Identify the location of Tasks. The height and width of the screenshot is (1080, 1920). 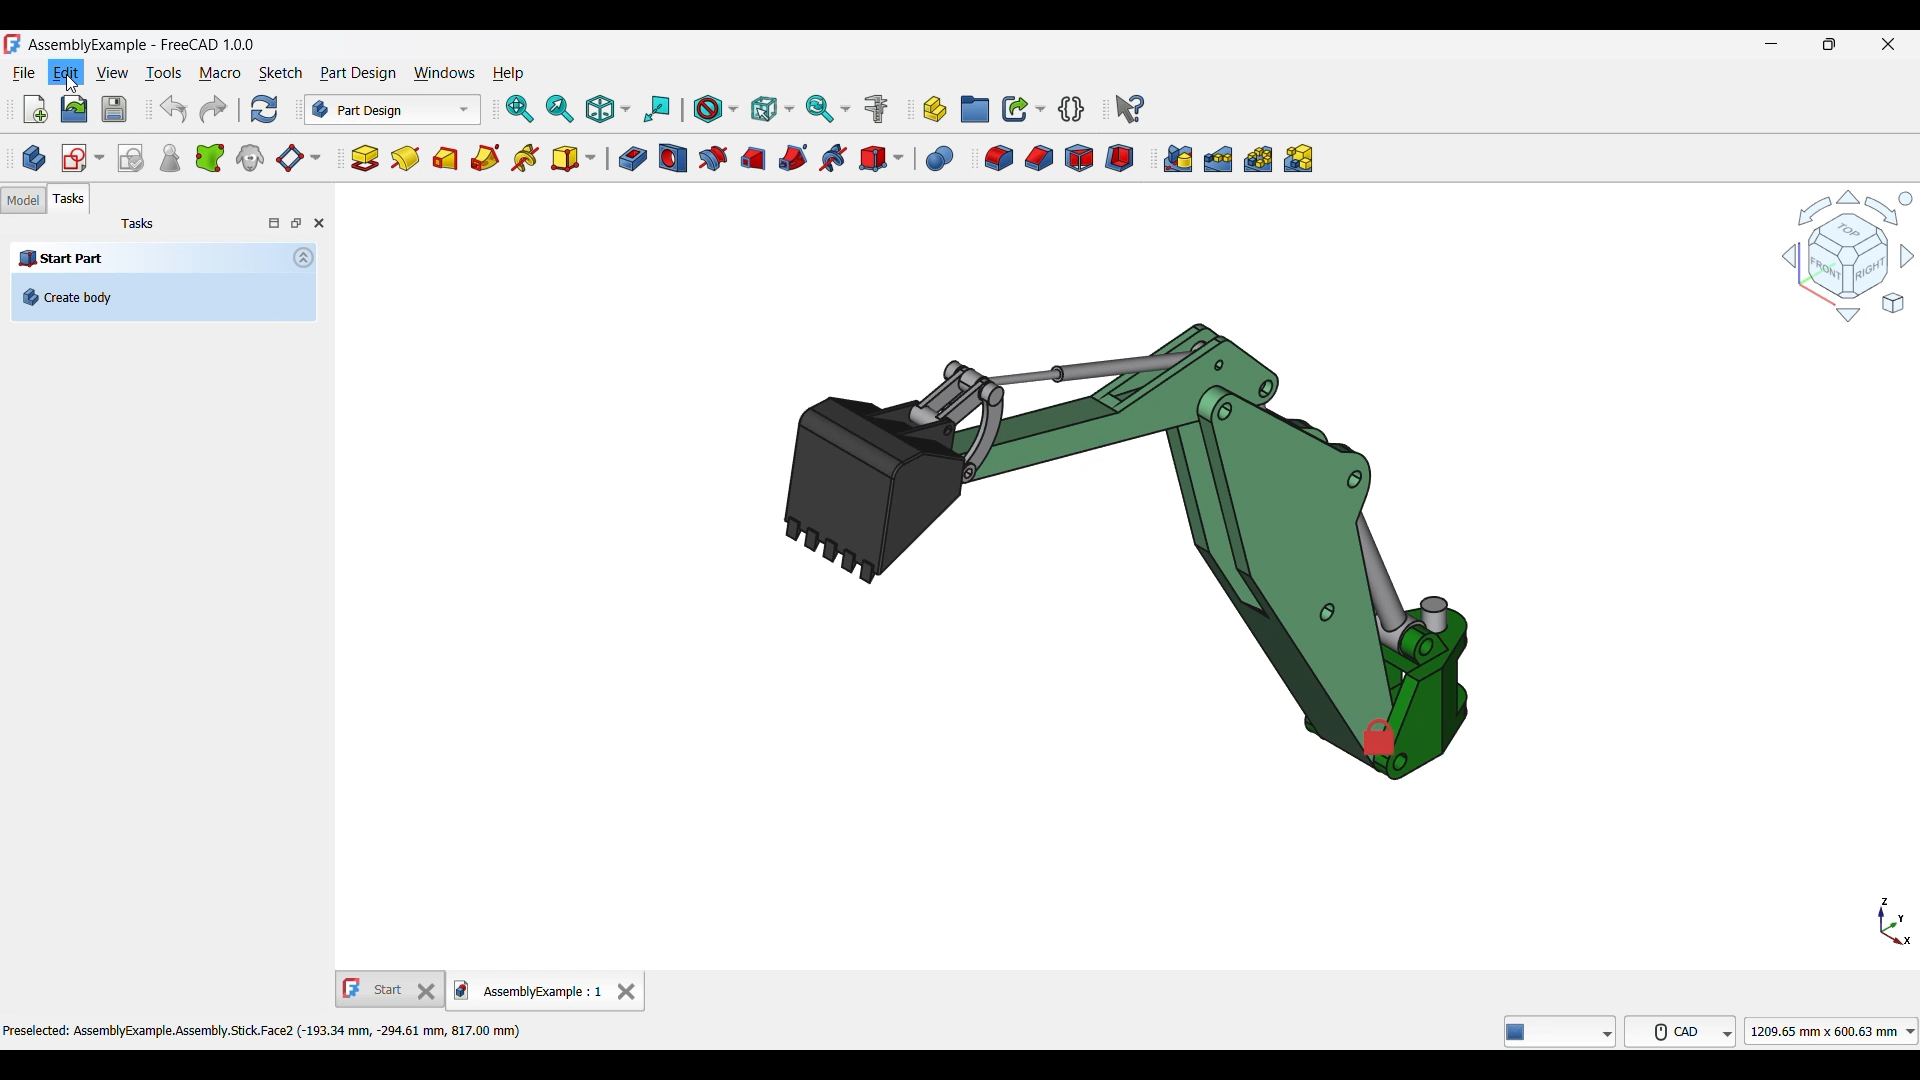
(69, 199).